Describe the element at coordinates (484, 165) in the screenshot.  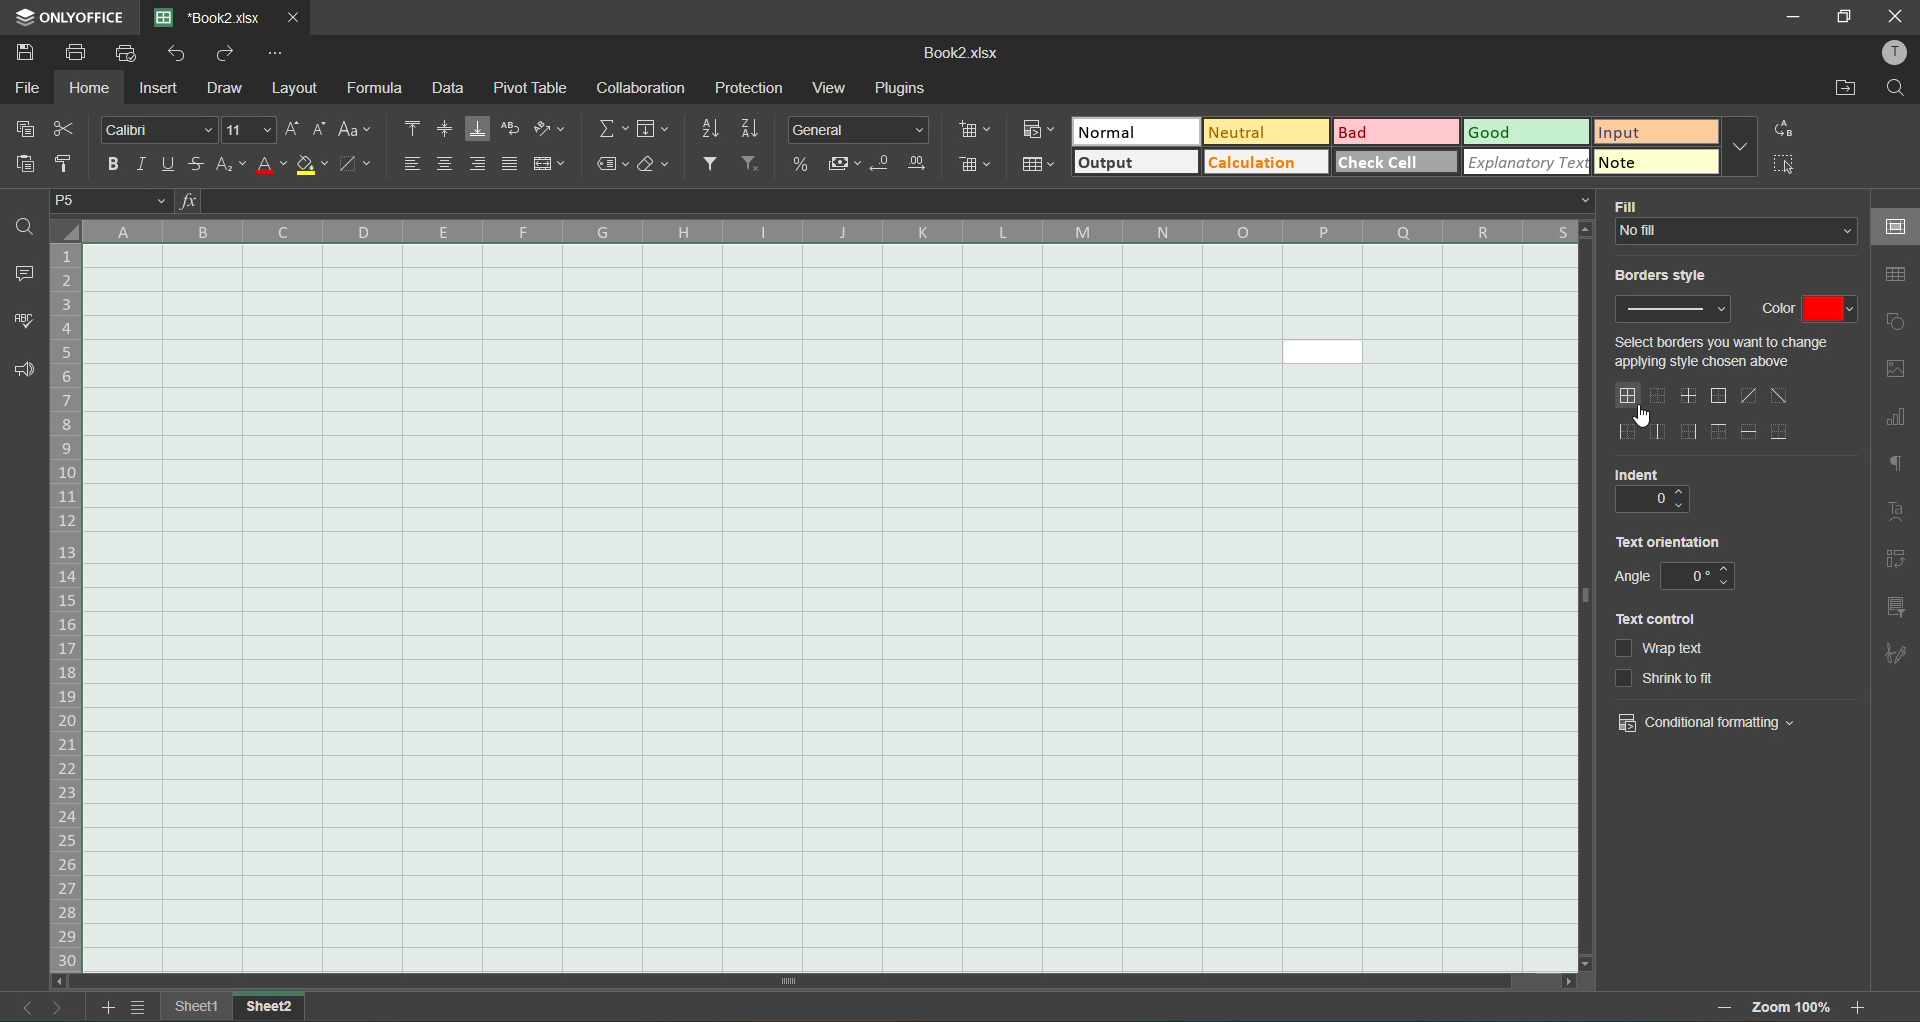
I see `align right` at that location.